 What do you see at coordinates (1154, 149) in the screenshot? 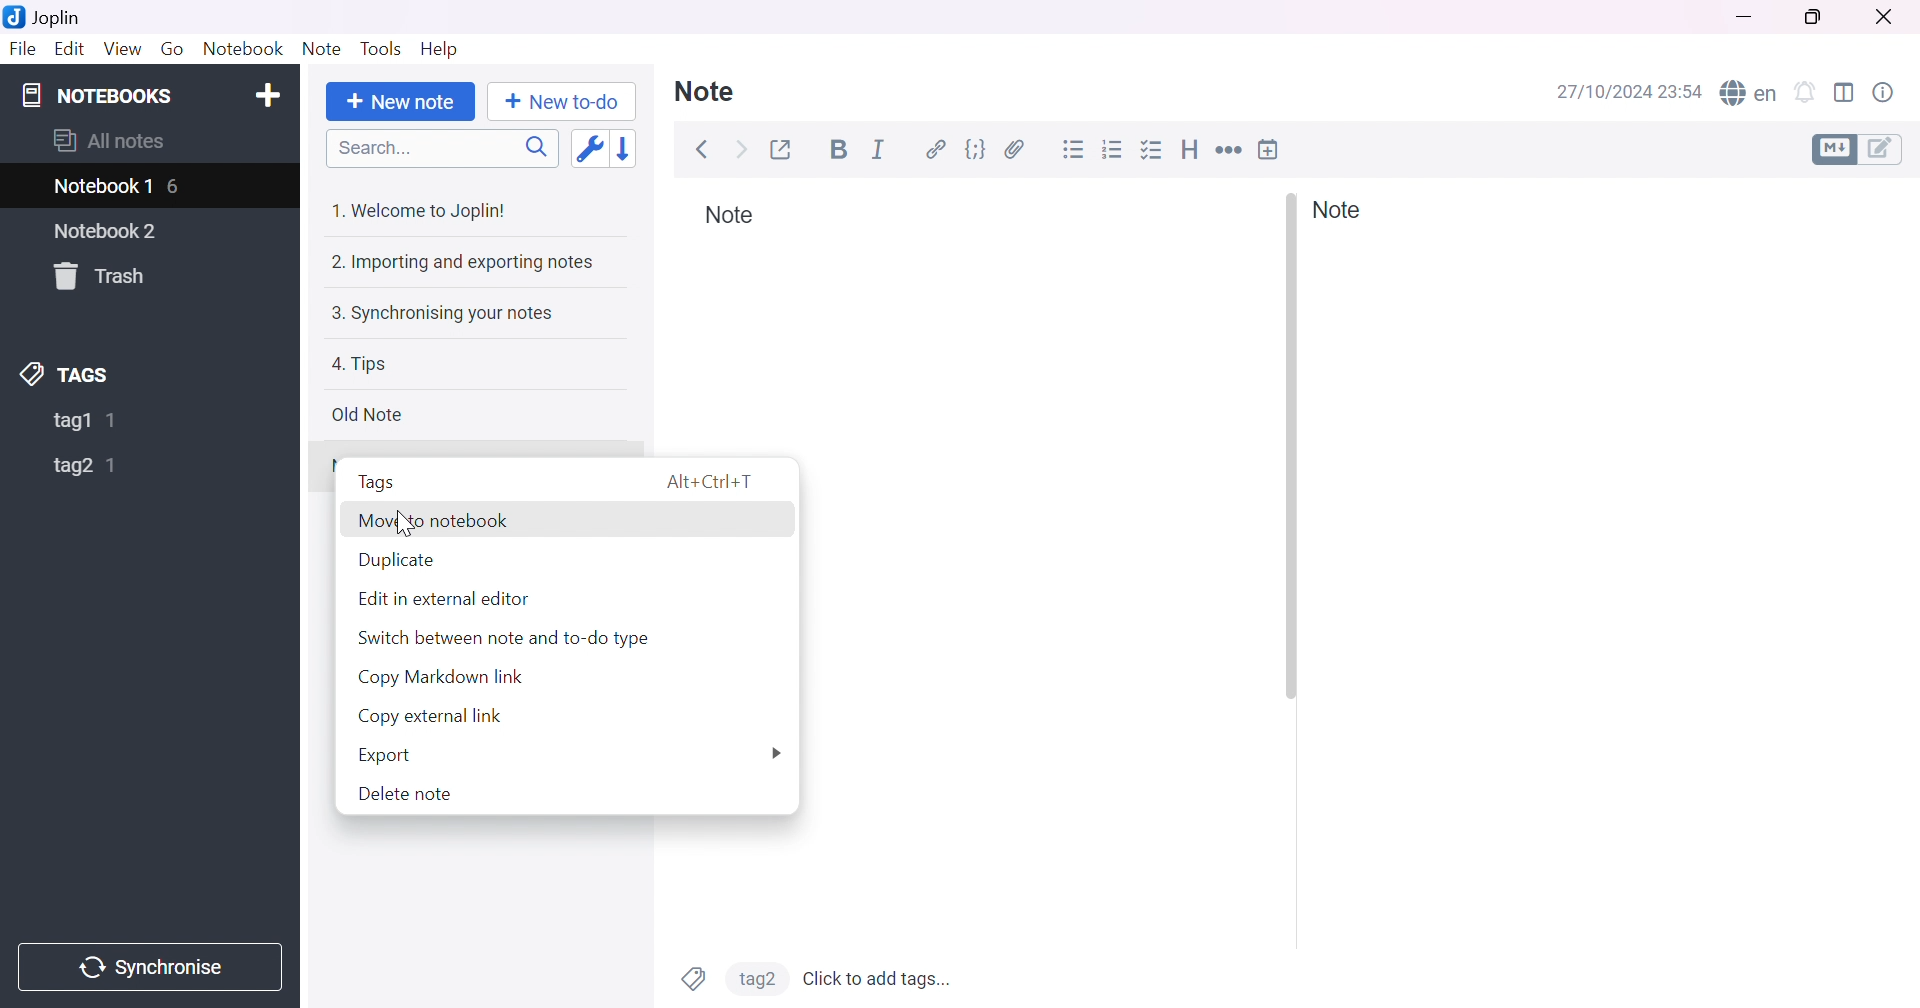
I see `Checkbox` at bounding box center [1154, 149].